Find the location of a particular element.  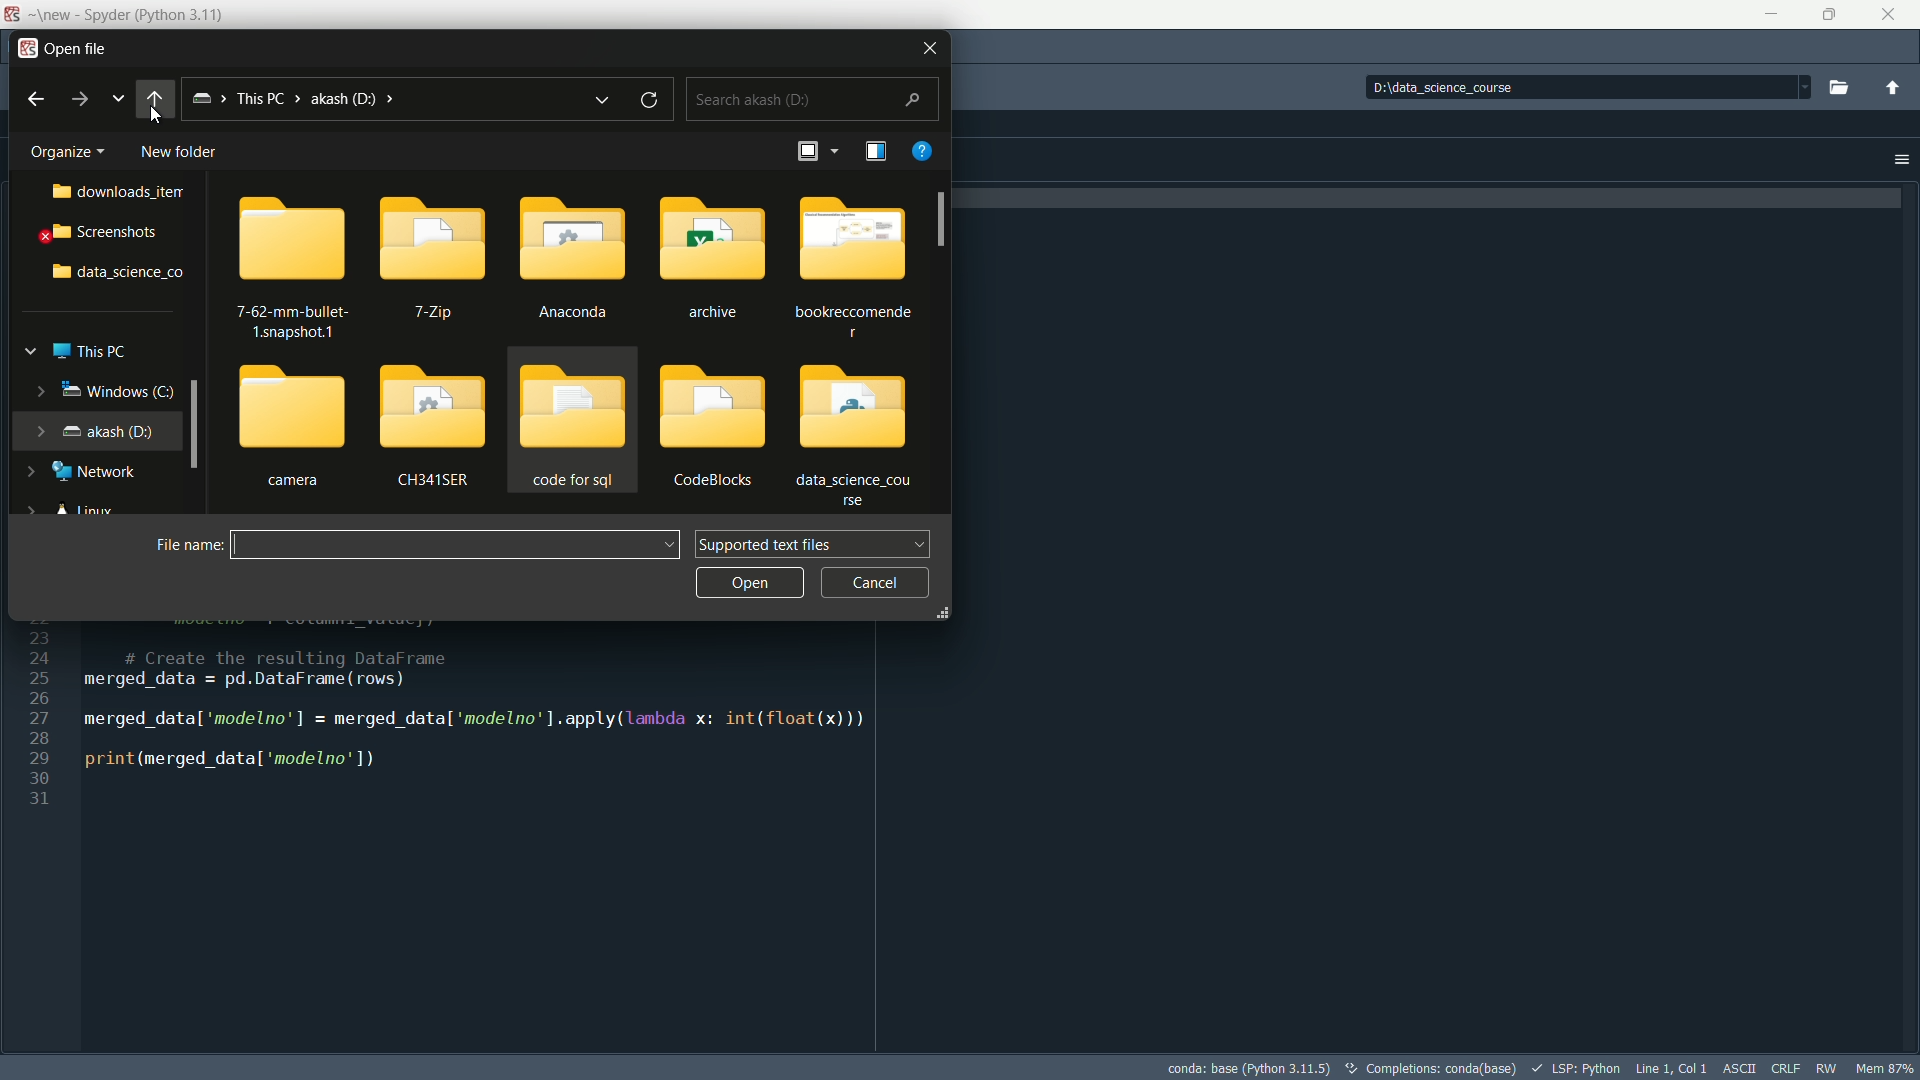

options is located at coordinates (1894, 159).